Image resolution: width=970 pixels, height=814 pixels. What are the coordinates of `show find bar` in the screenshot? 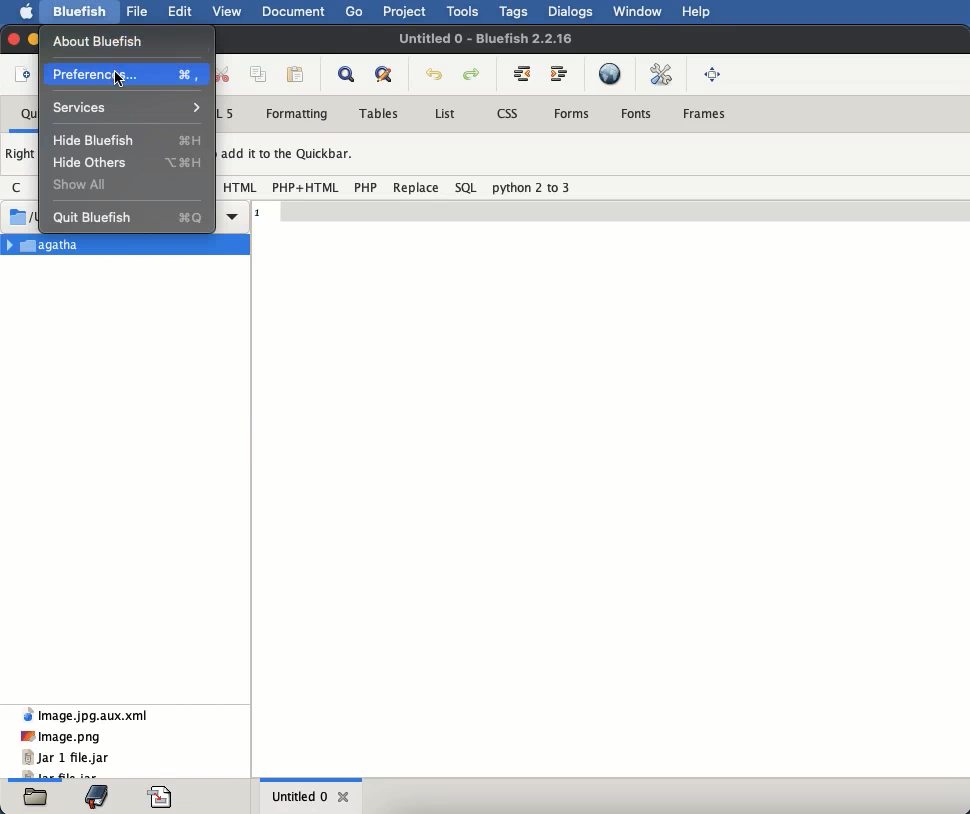 It's located at (350, 74).